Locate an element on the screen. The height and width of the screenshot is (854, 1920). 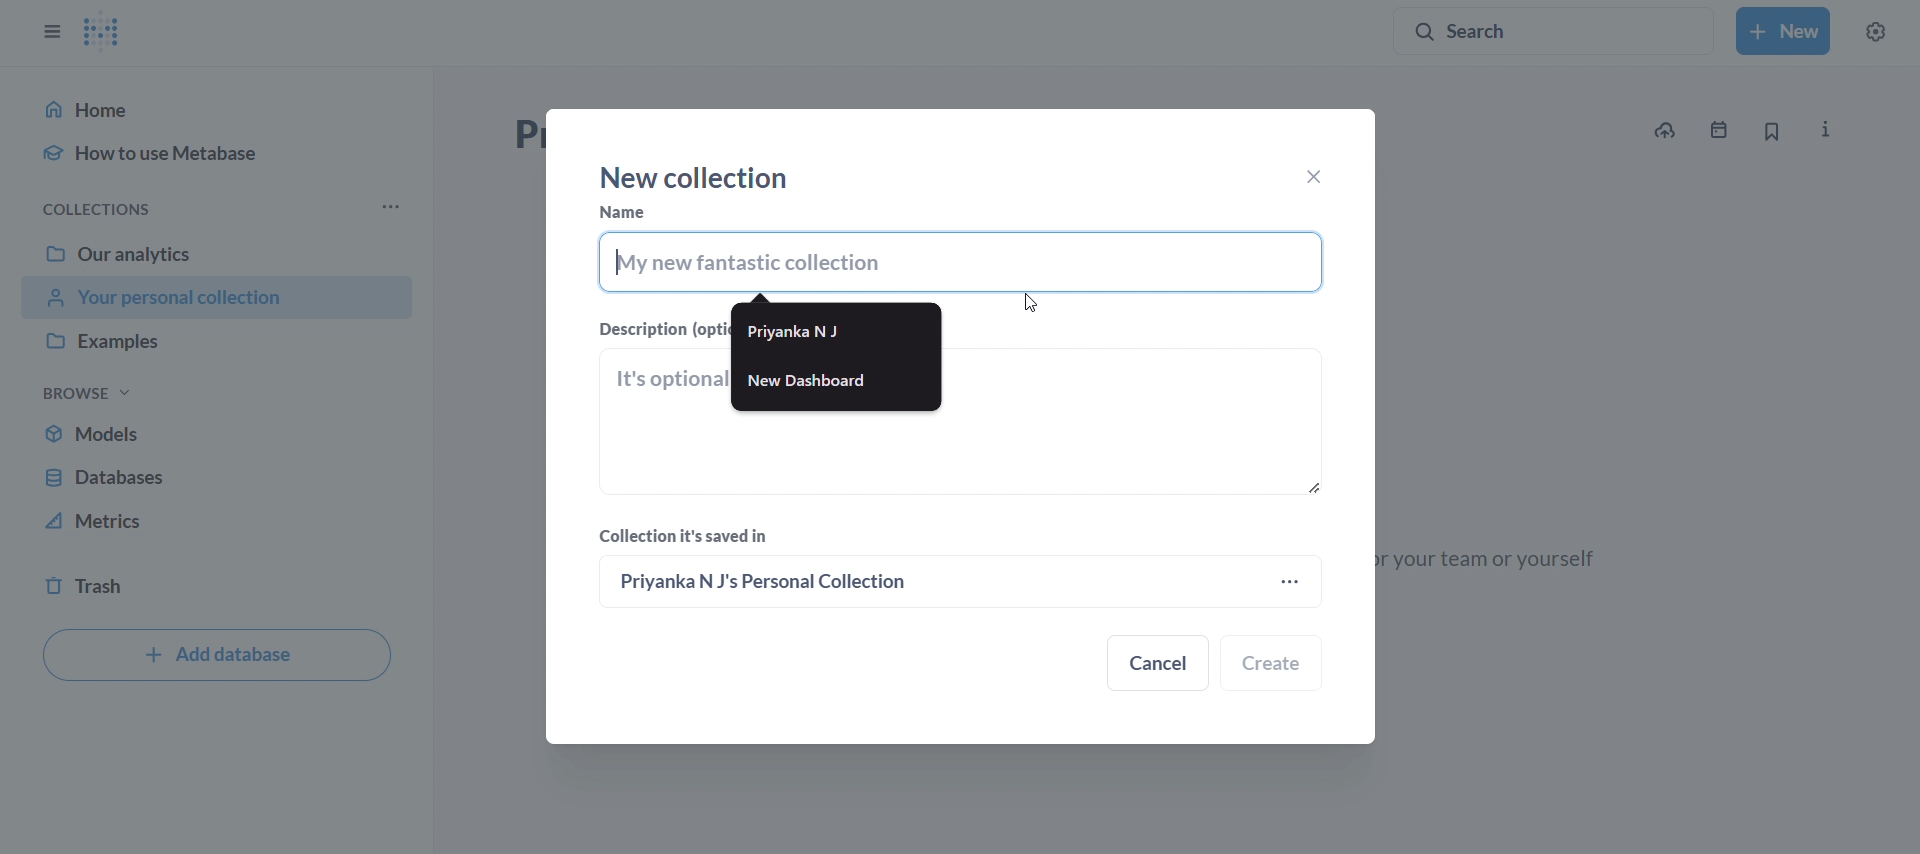
collections is located at coordinates (86, 207).